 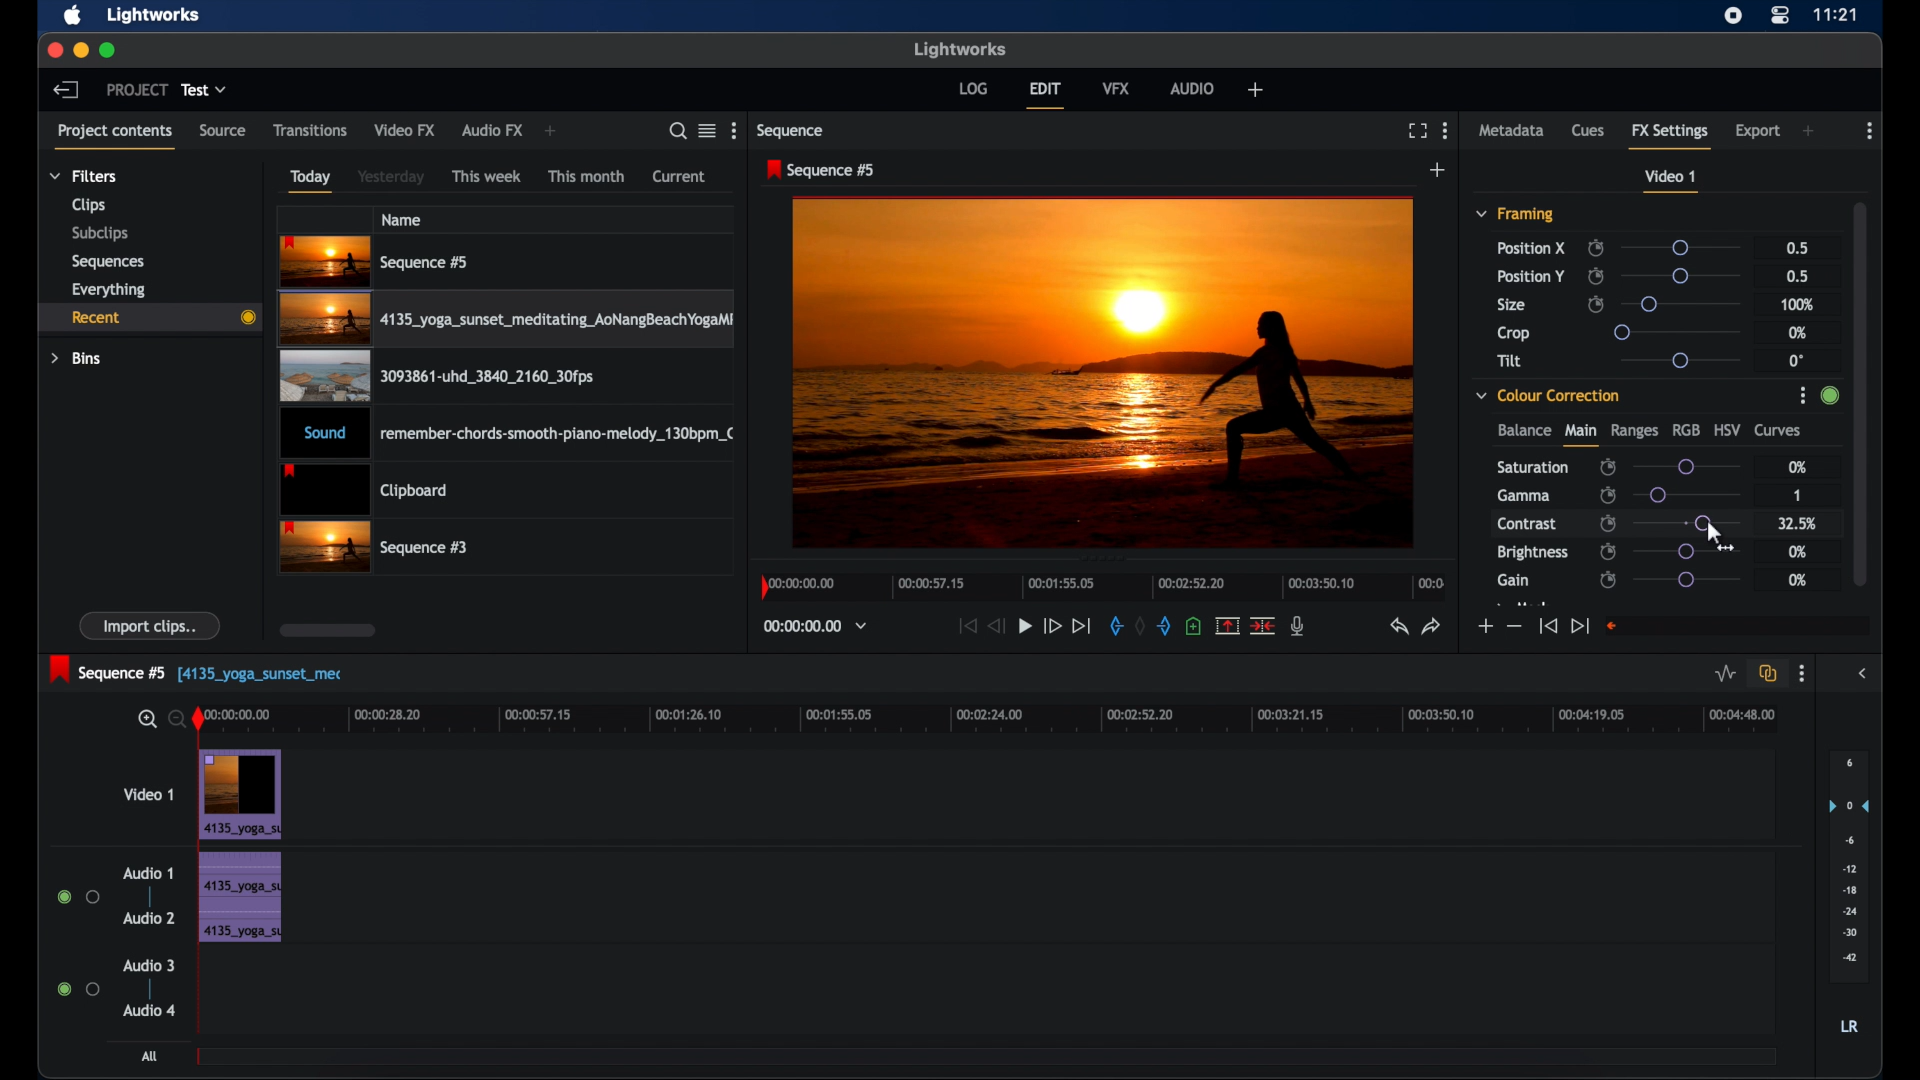 What do you see at coordinates (1679, 248) in the screenshot?
I see `slider` at bounding box center [1679, 248].